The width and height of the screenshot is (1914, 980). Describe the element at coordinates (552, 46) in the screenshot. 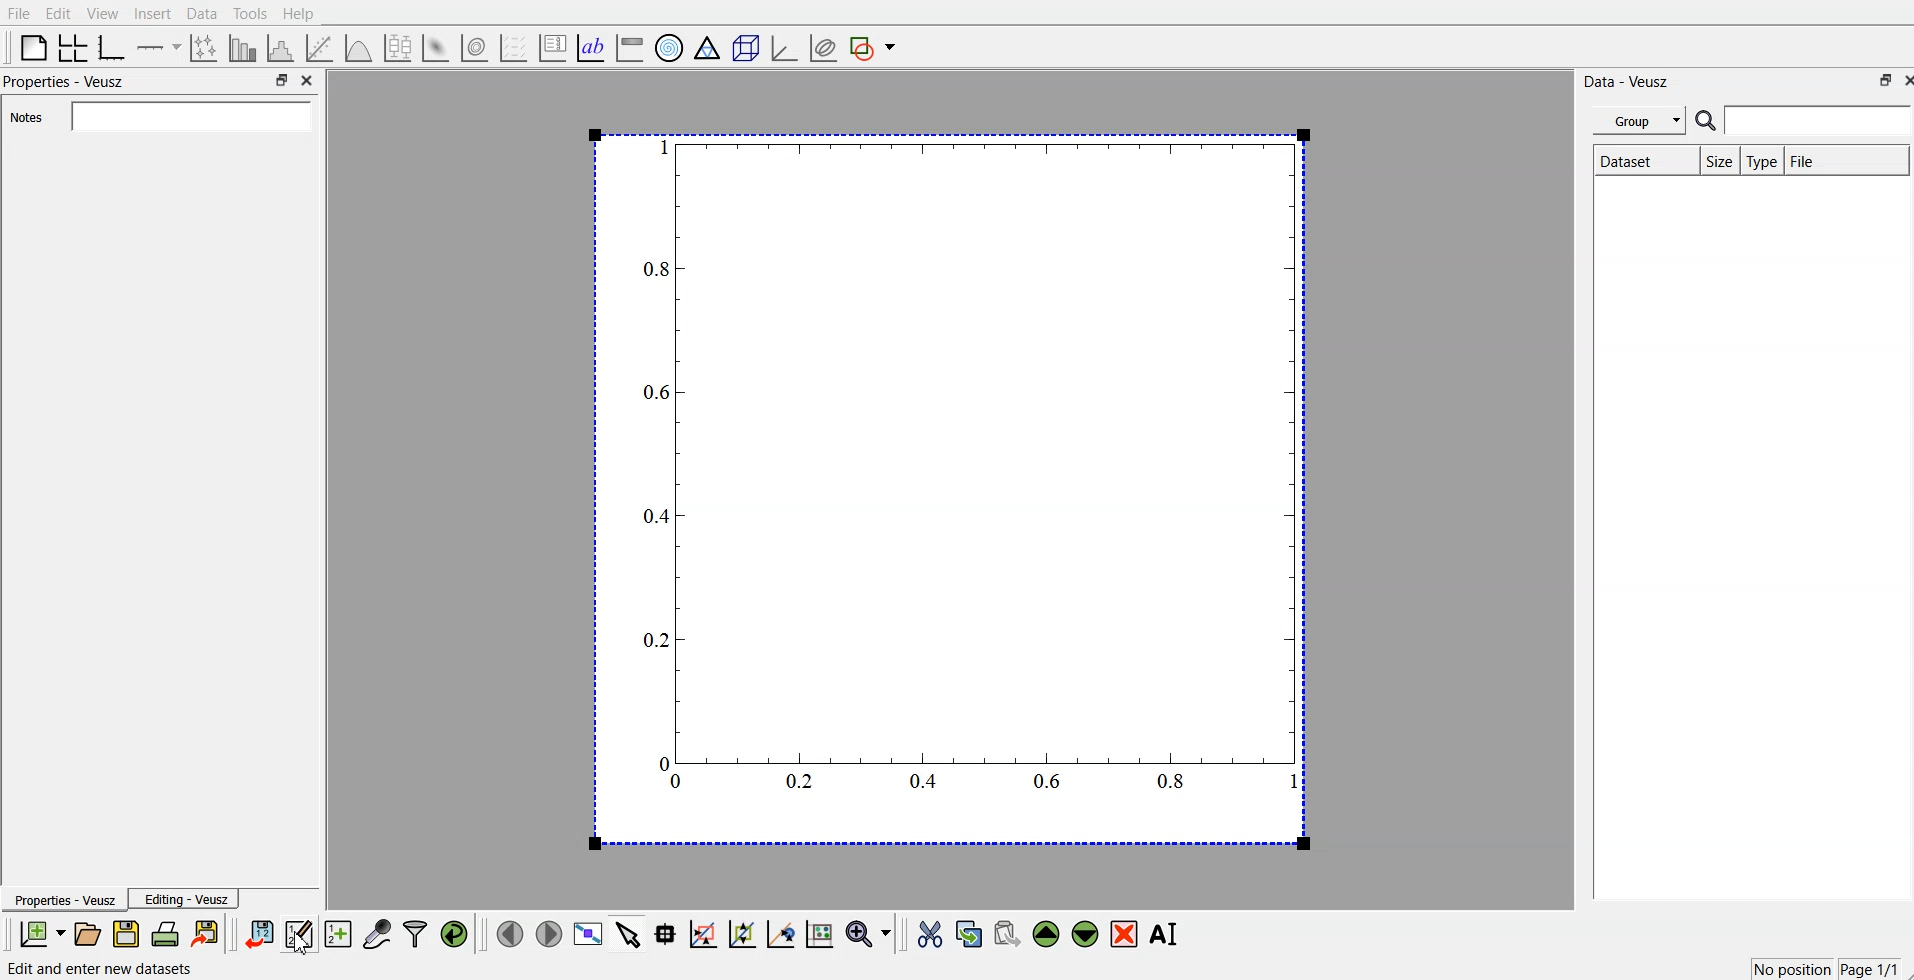

I see `plot key` at that location.